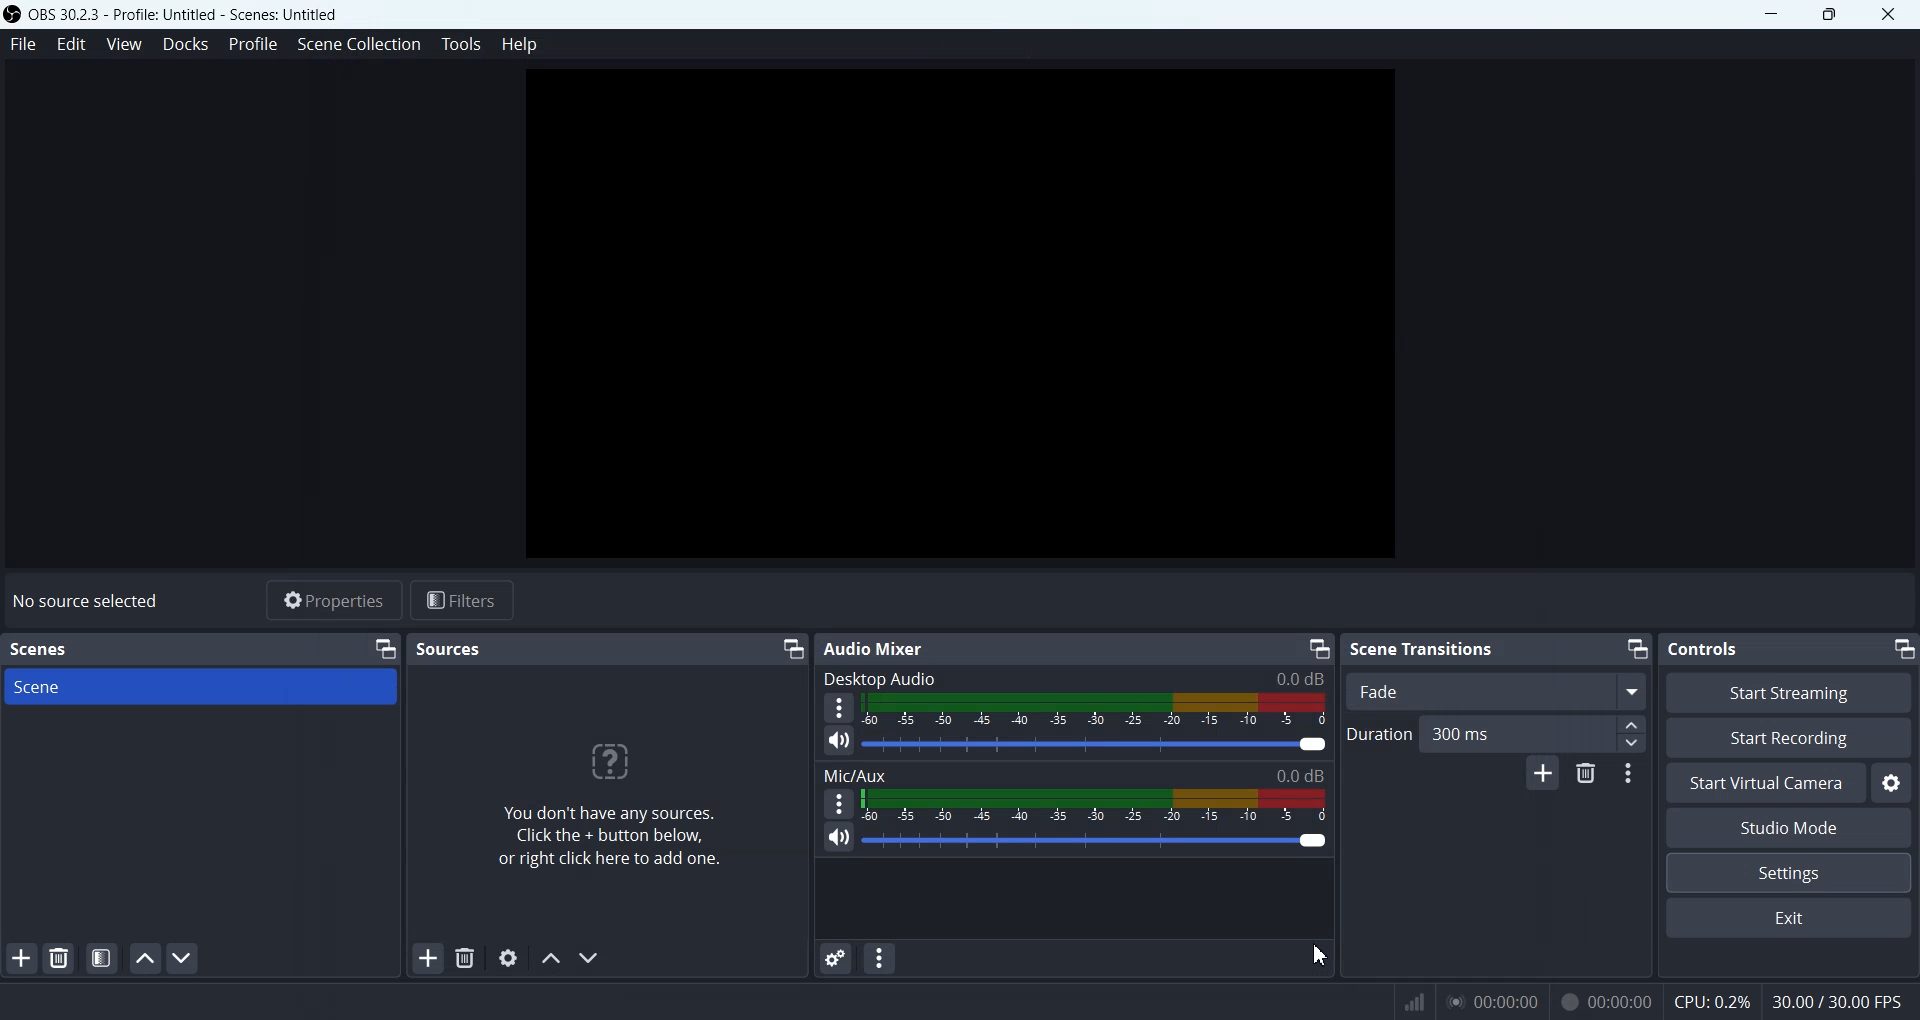 This screenshot has width=1920, height=1020. What do you see at coordinates (1713, 648) in the screenshot?
I see `Controls` at bounding box center [1713, 648].